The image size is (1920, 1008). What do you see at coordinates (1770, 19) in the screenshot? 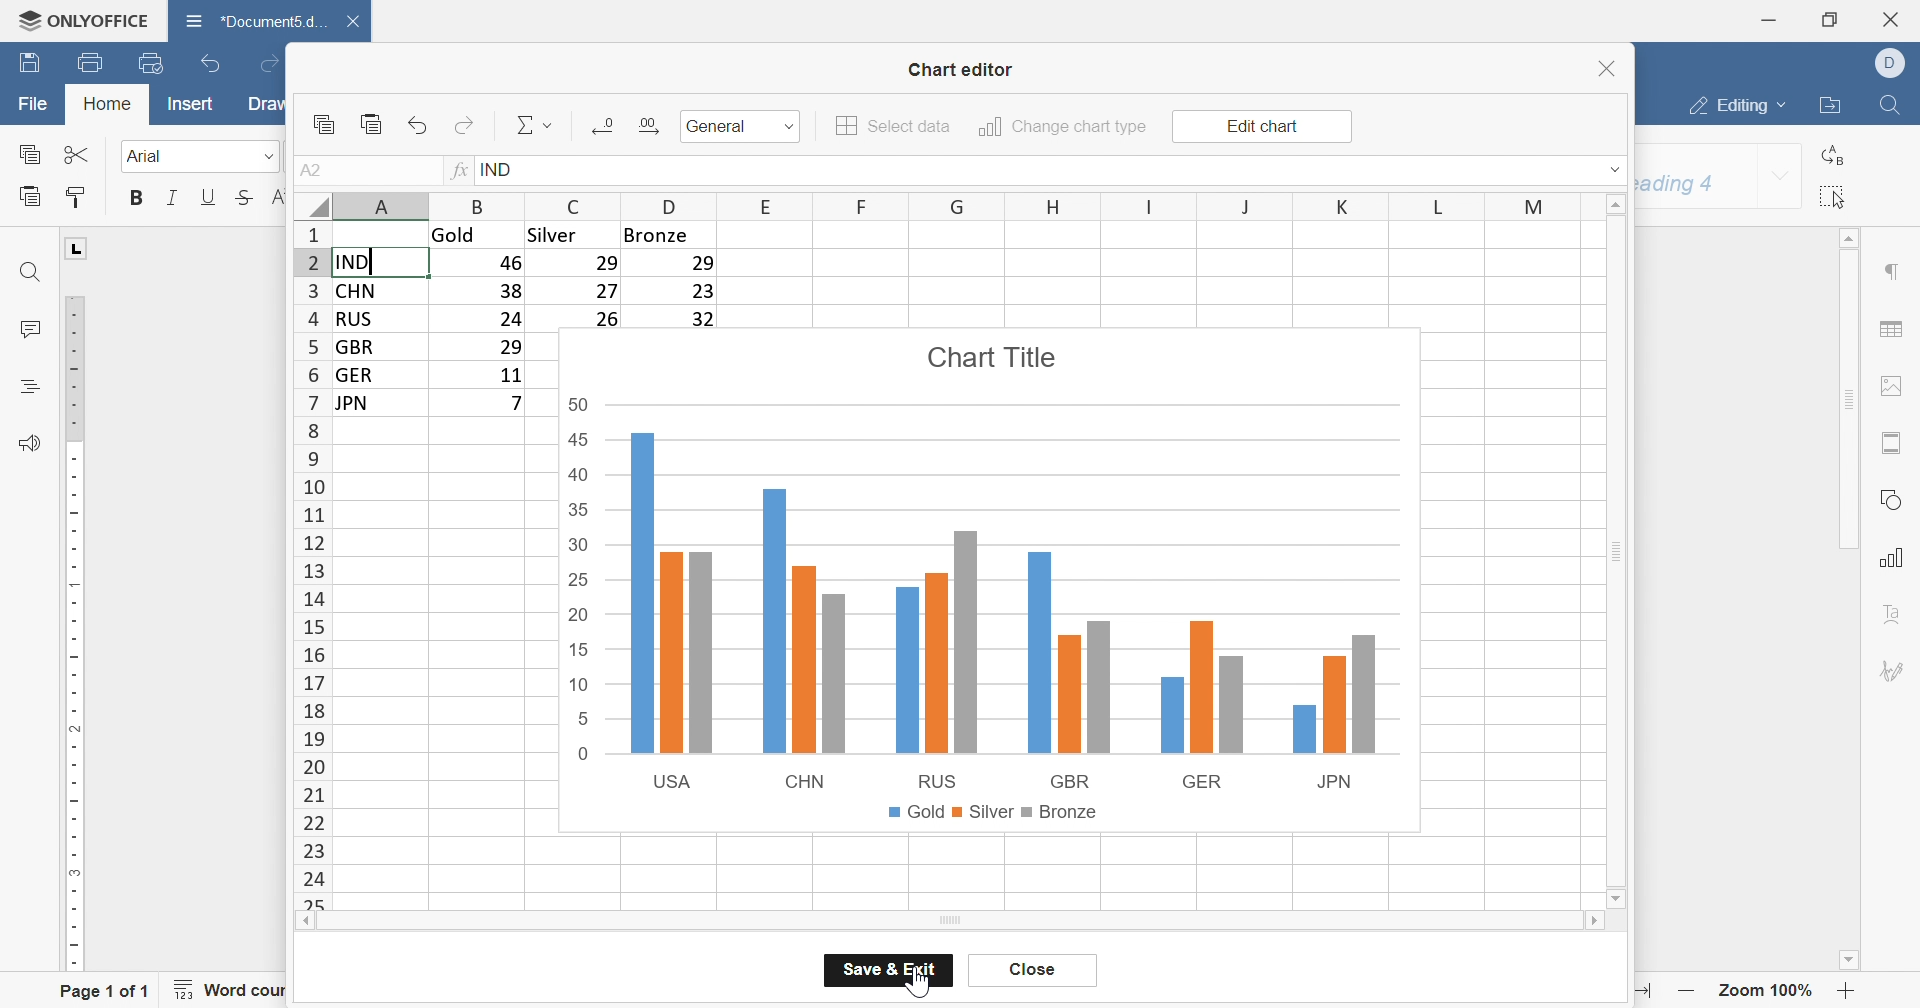
I see `minimize` at bounding box center [1770, 19].